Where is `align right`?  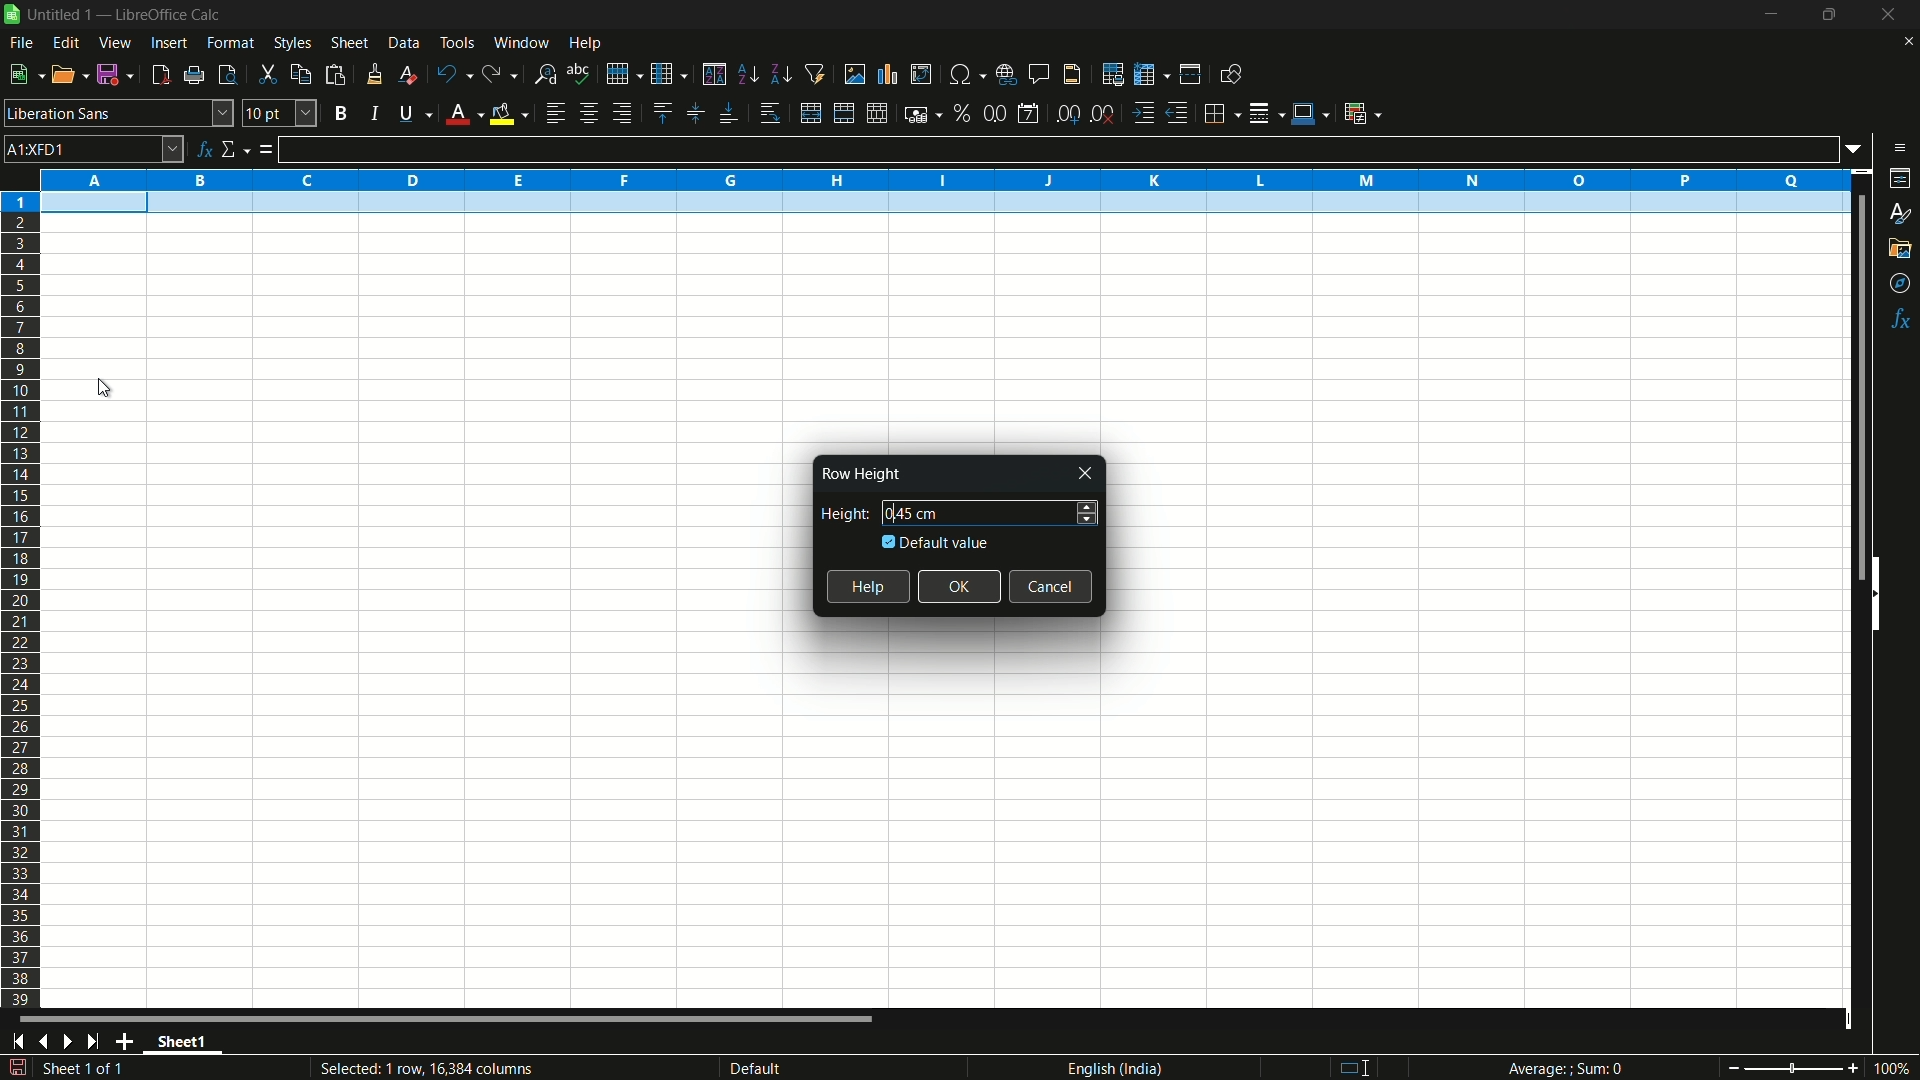 align right is located at coordinates (620, 114).